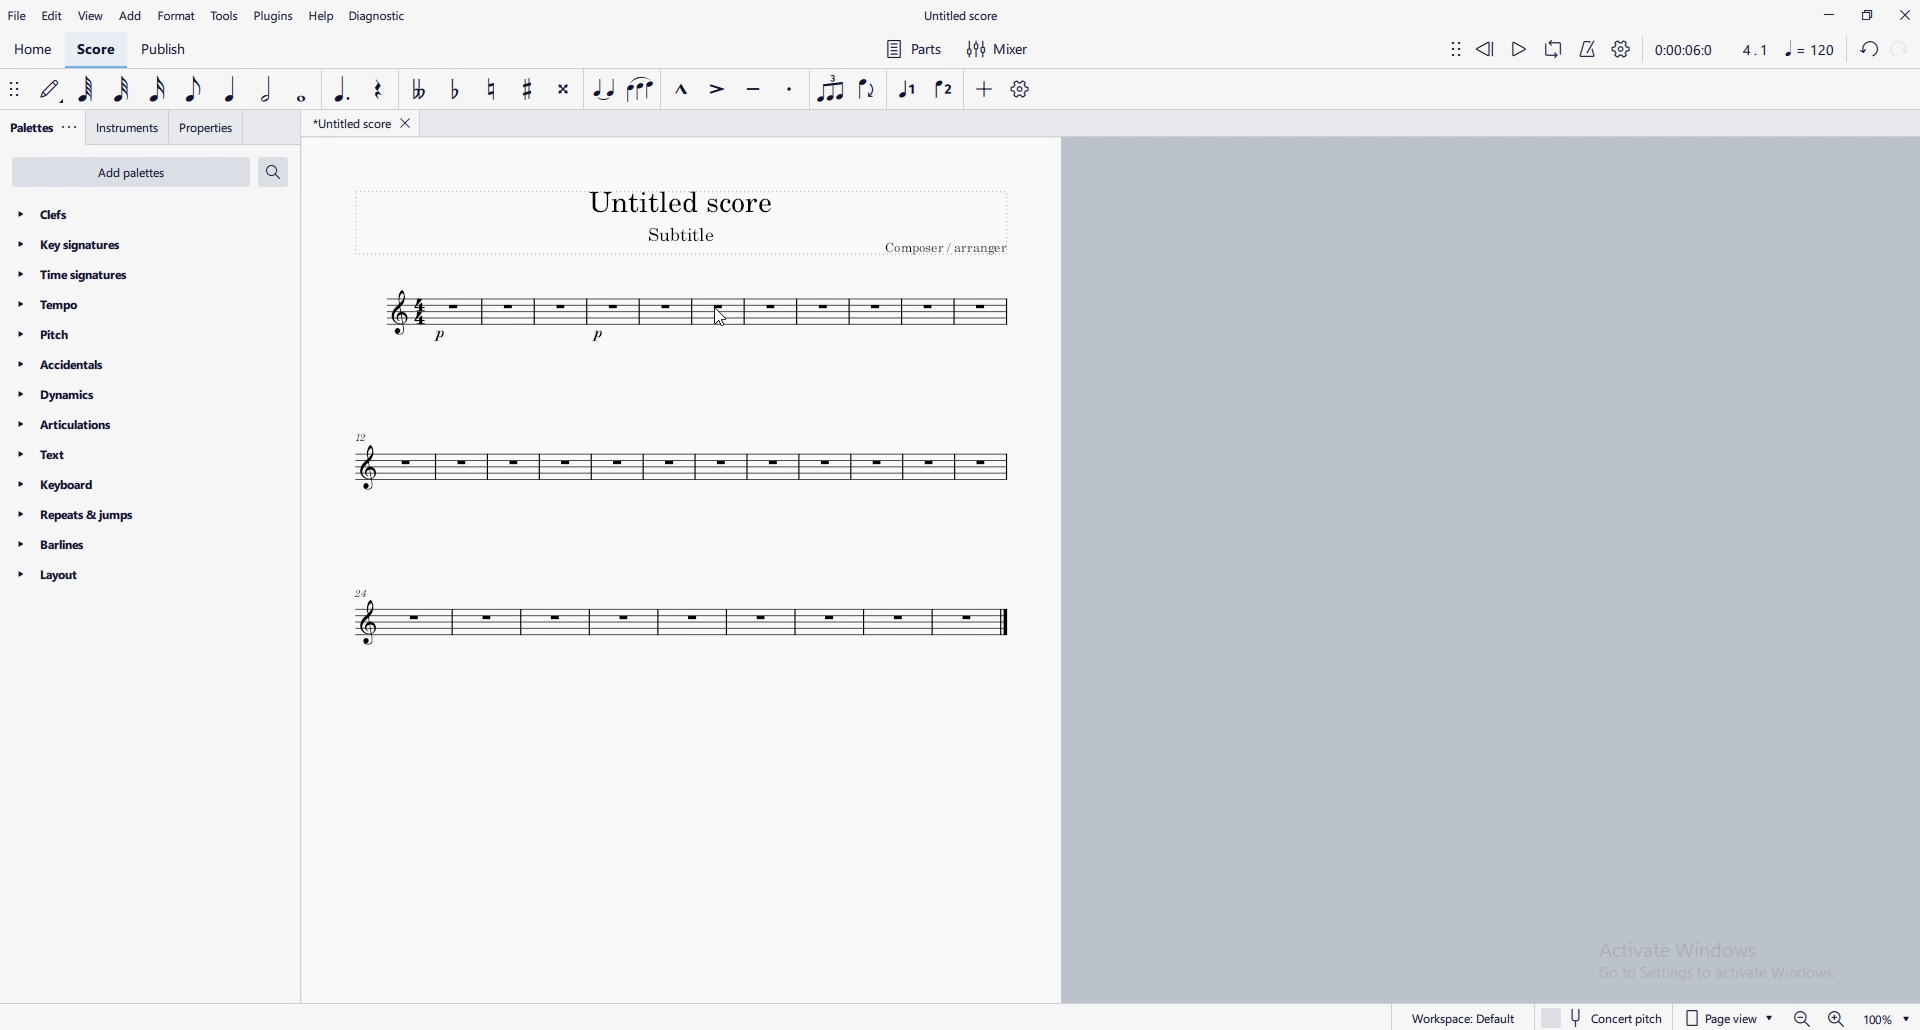  What do you see at coordinates (130, 214) in the screenshot?
I see `clefs` at bounding box center [130, 214].